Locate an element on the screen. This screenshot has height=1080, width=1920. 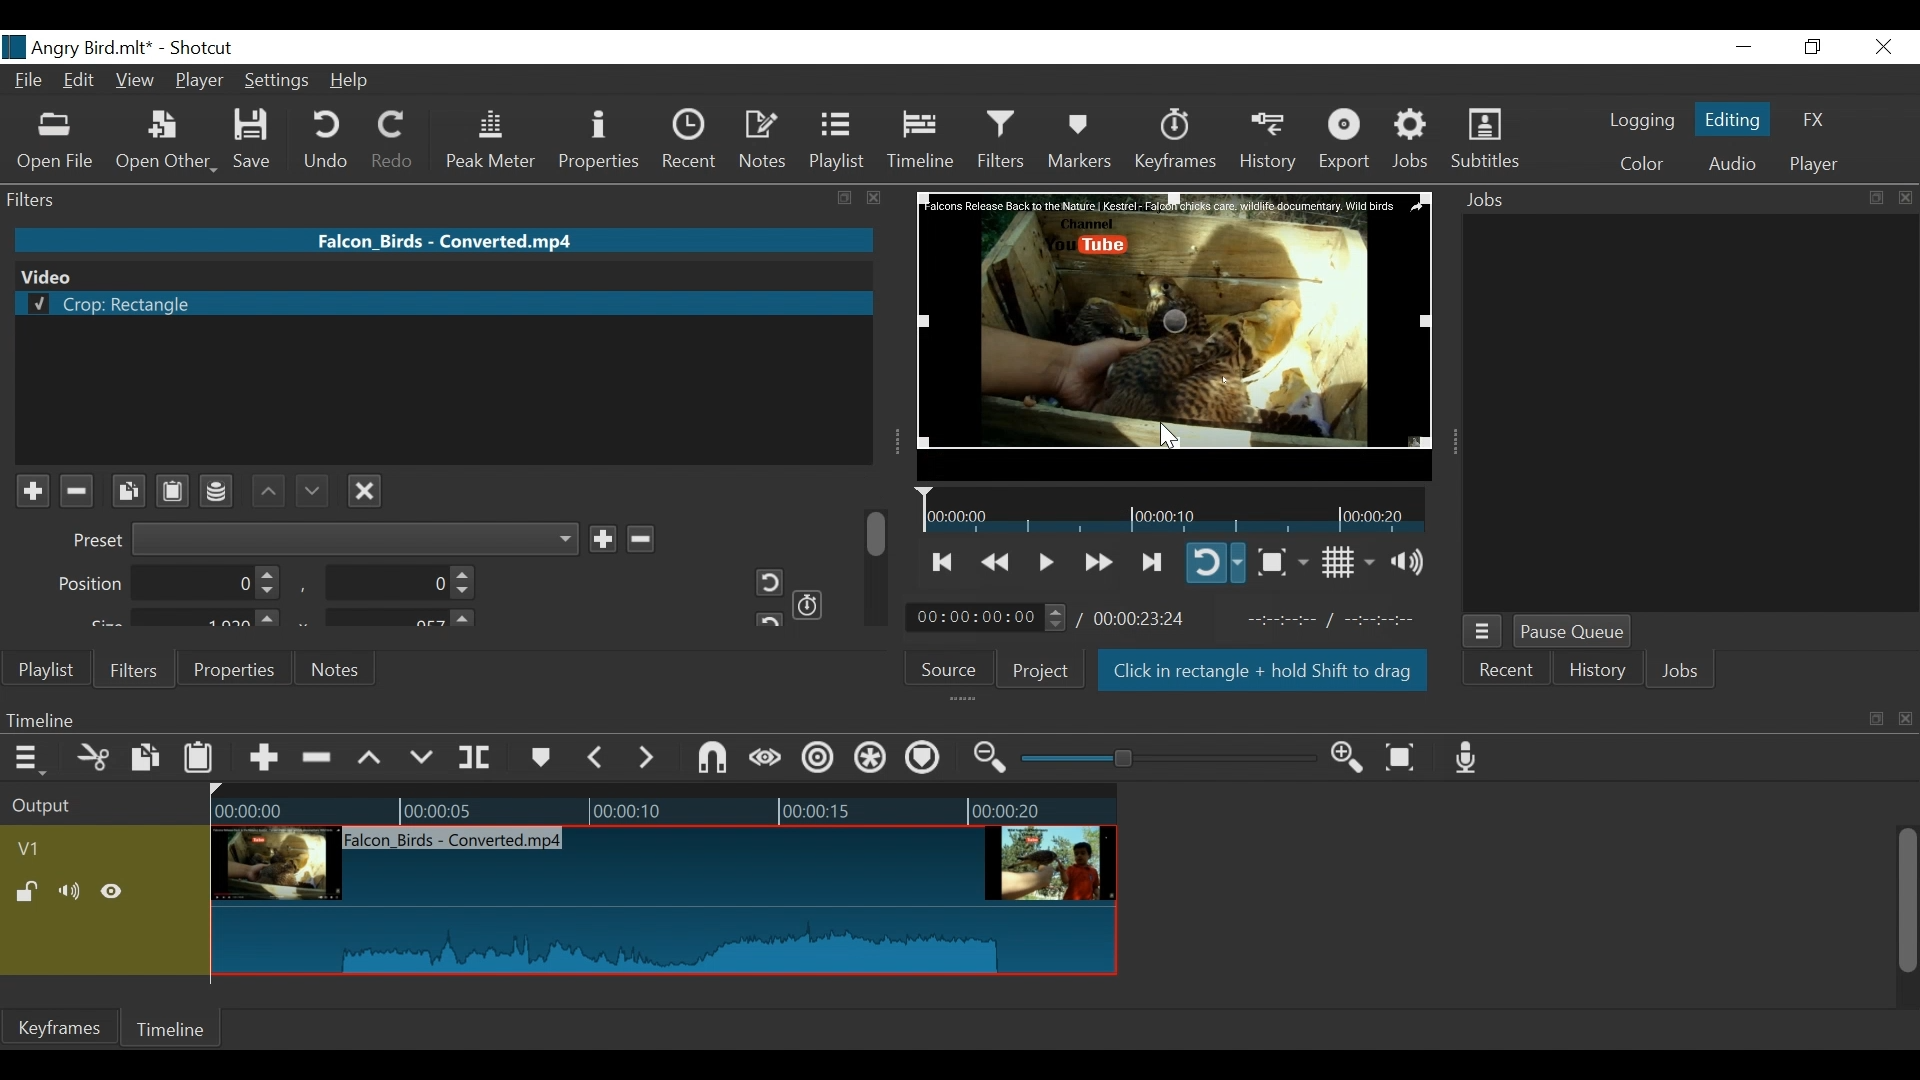
restart is located at coordinates (766, 618).